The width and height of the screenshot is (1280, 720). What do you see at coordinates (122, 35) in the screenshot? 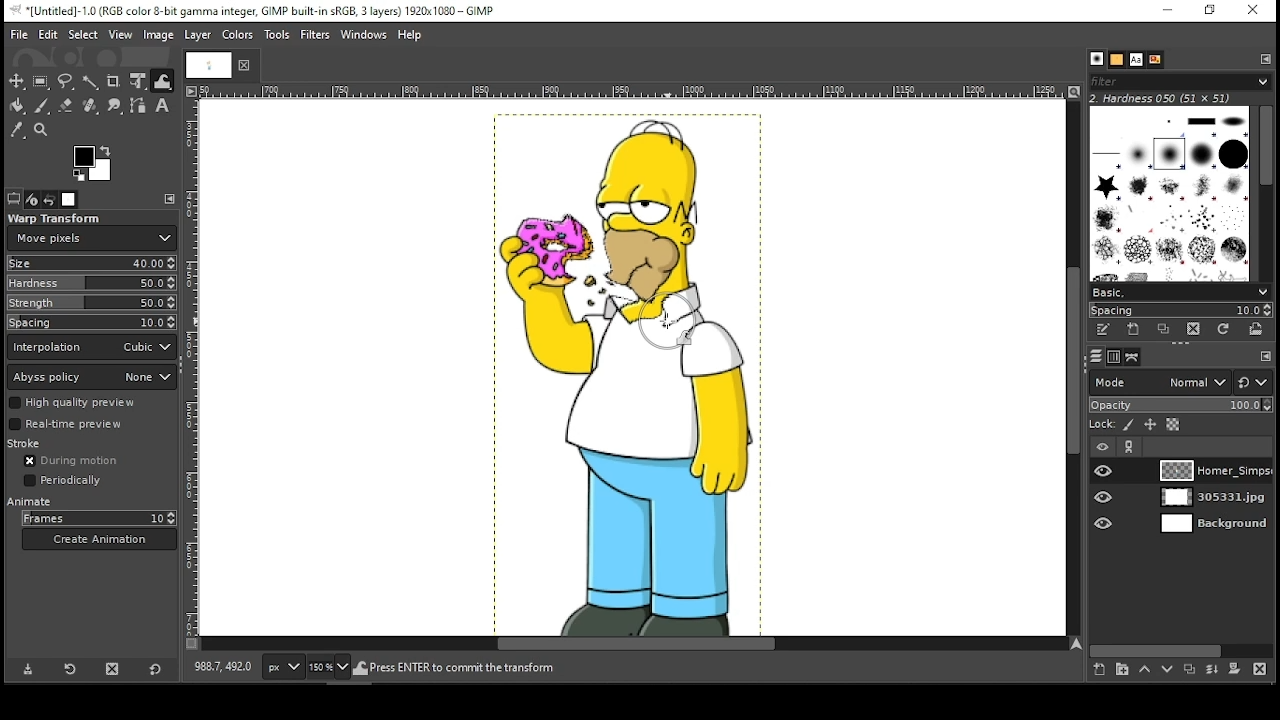
I see `view` at bounding box center [122, 35].